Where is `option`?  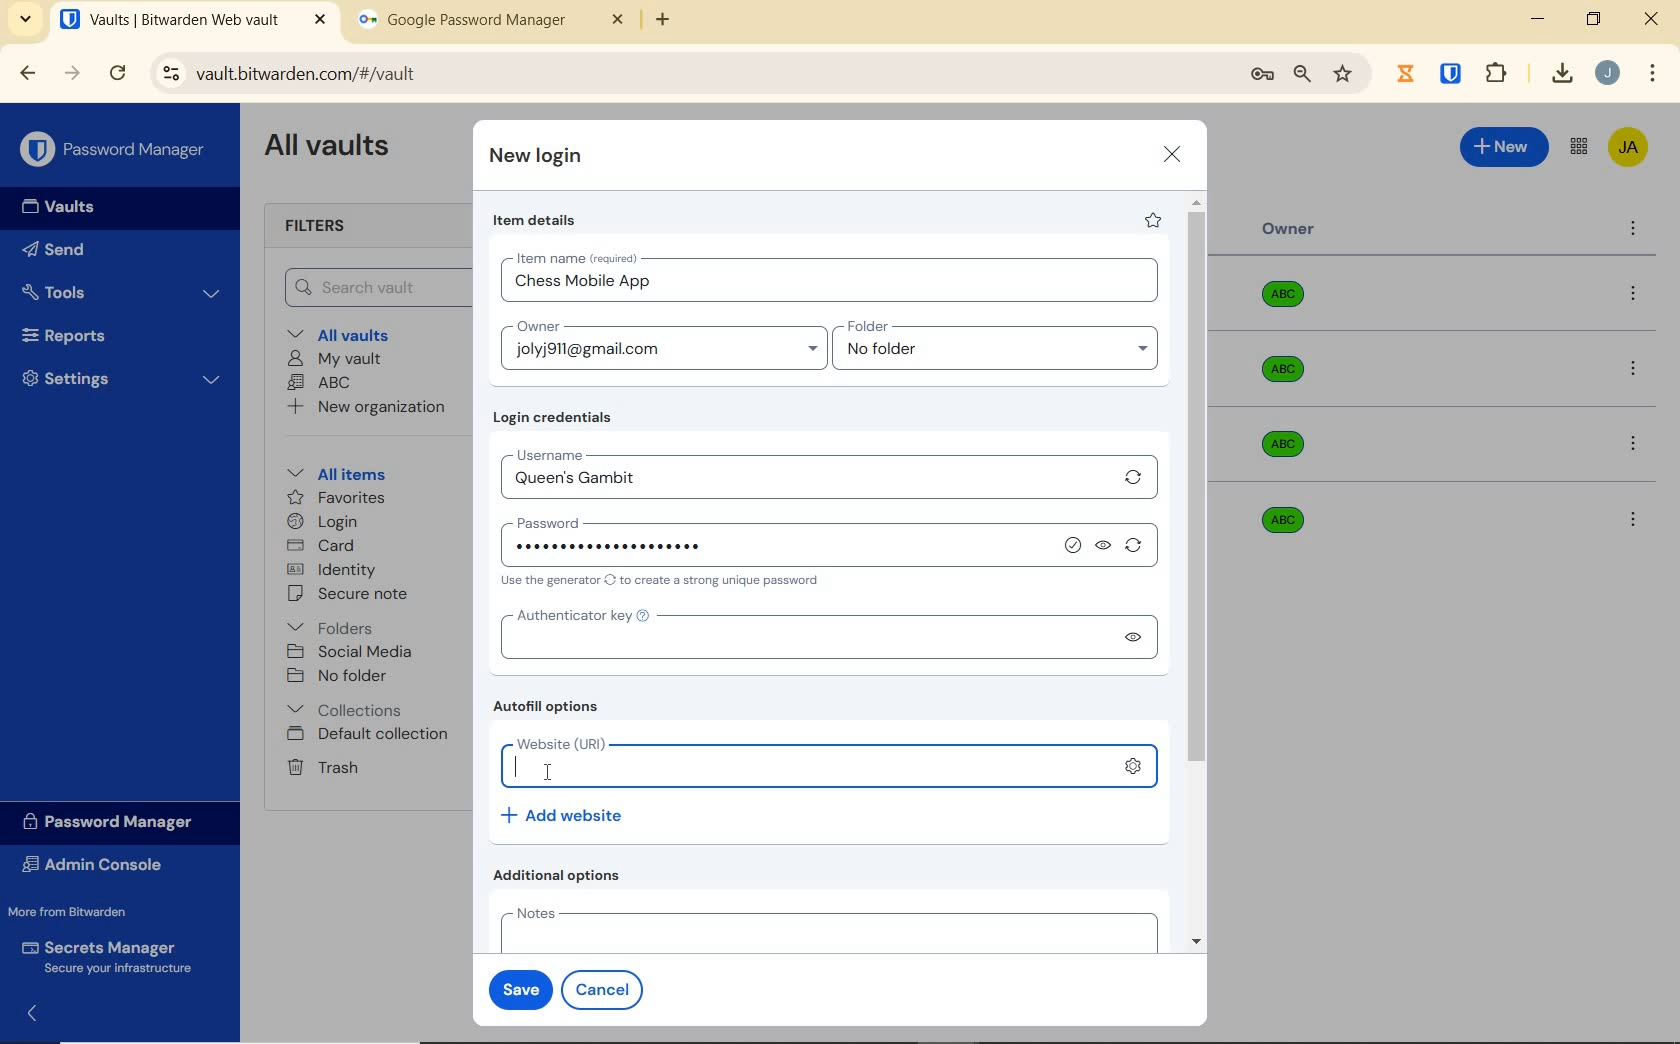
option is located at coordinates (1637, 446).